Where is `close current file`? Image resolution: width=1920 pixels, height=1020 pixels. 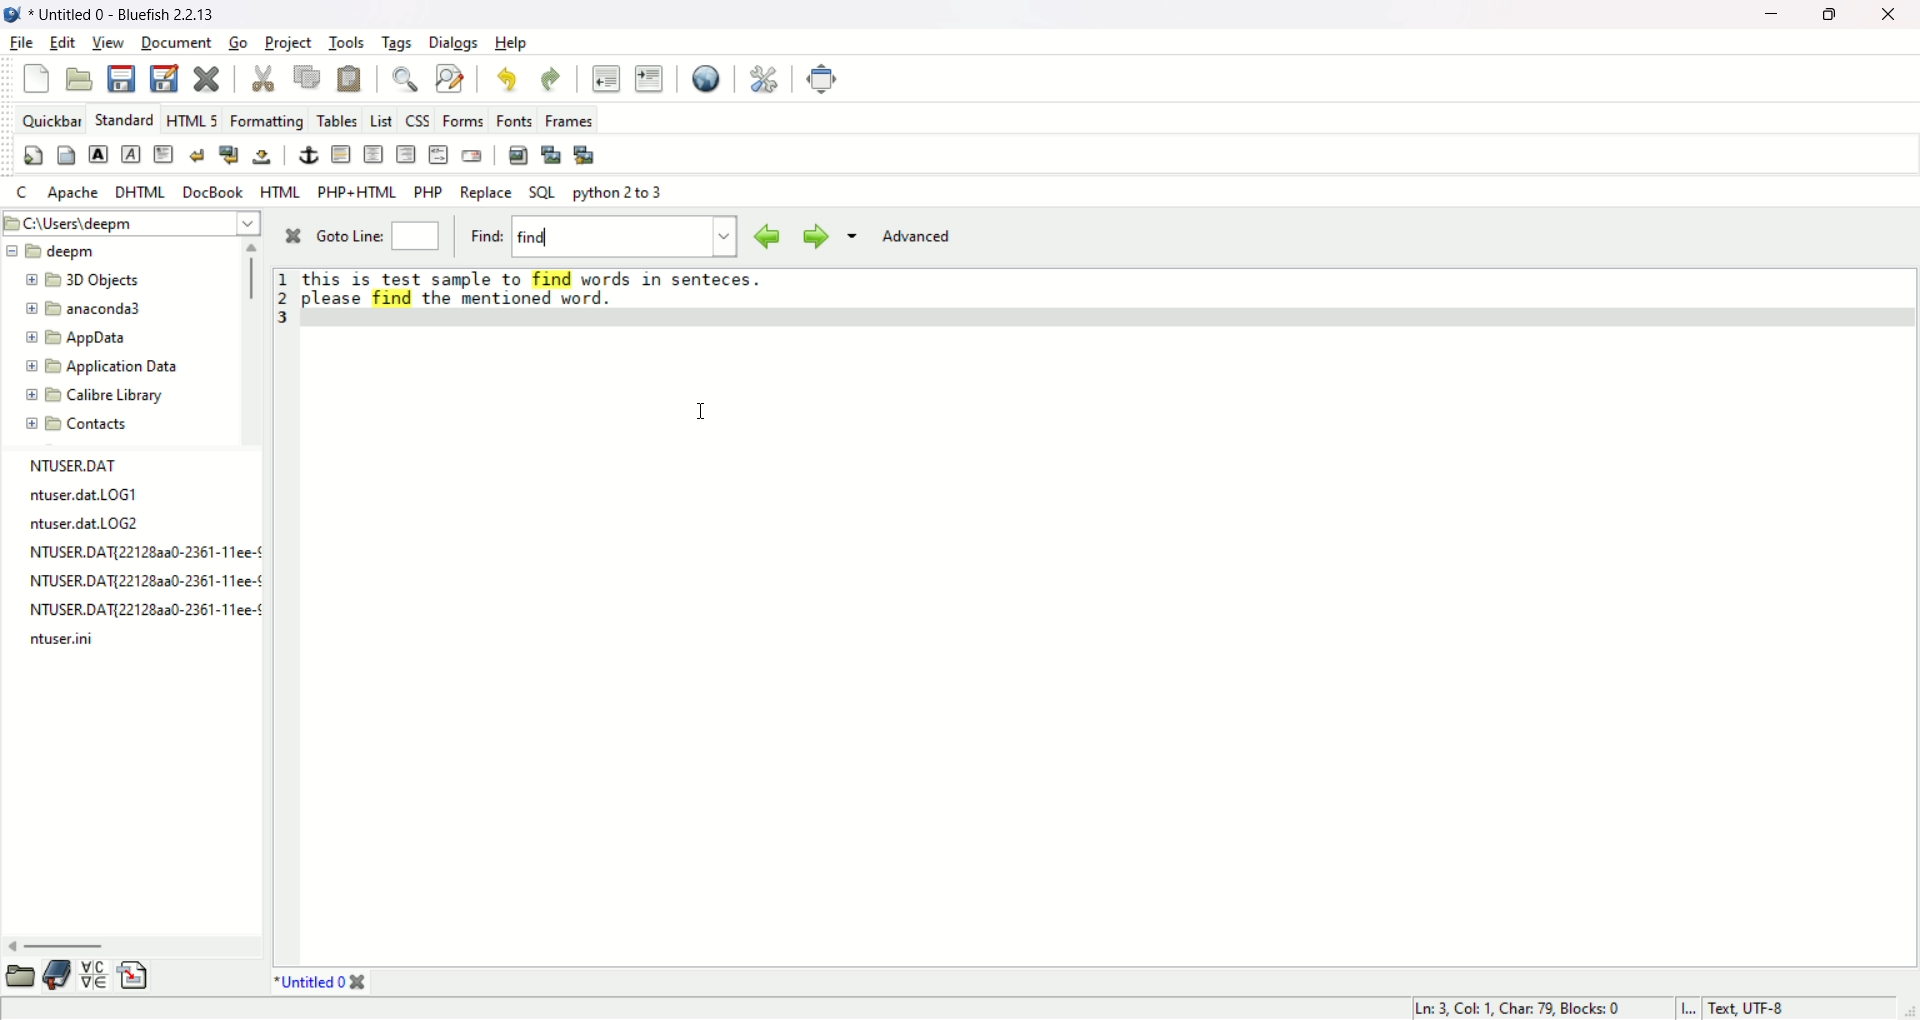 close current file is located at coordinates (206, 78).